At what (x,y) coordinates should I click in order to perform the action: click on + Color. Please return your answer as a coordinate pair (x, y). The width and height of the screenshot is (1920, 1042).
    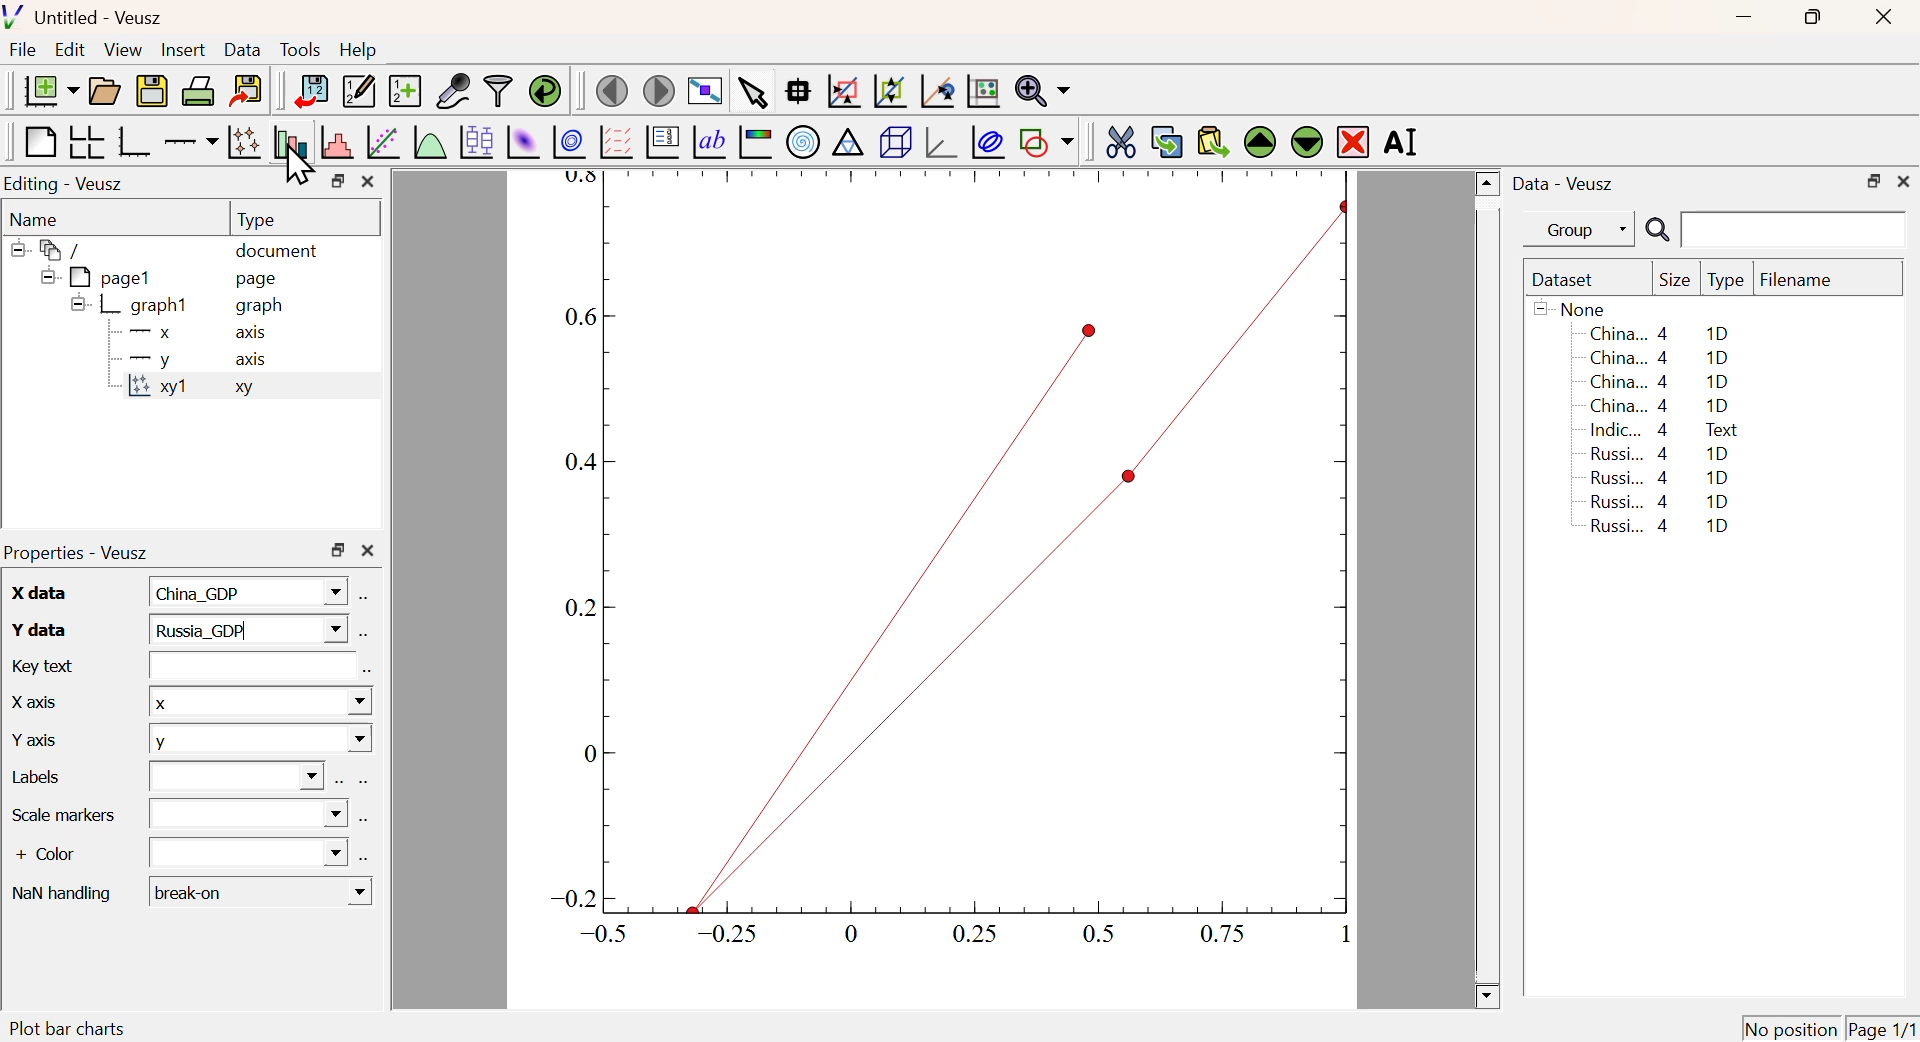
    Looking at the image, I should click on (62, 856).